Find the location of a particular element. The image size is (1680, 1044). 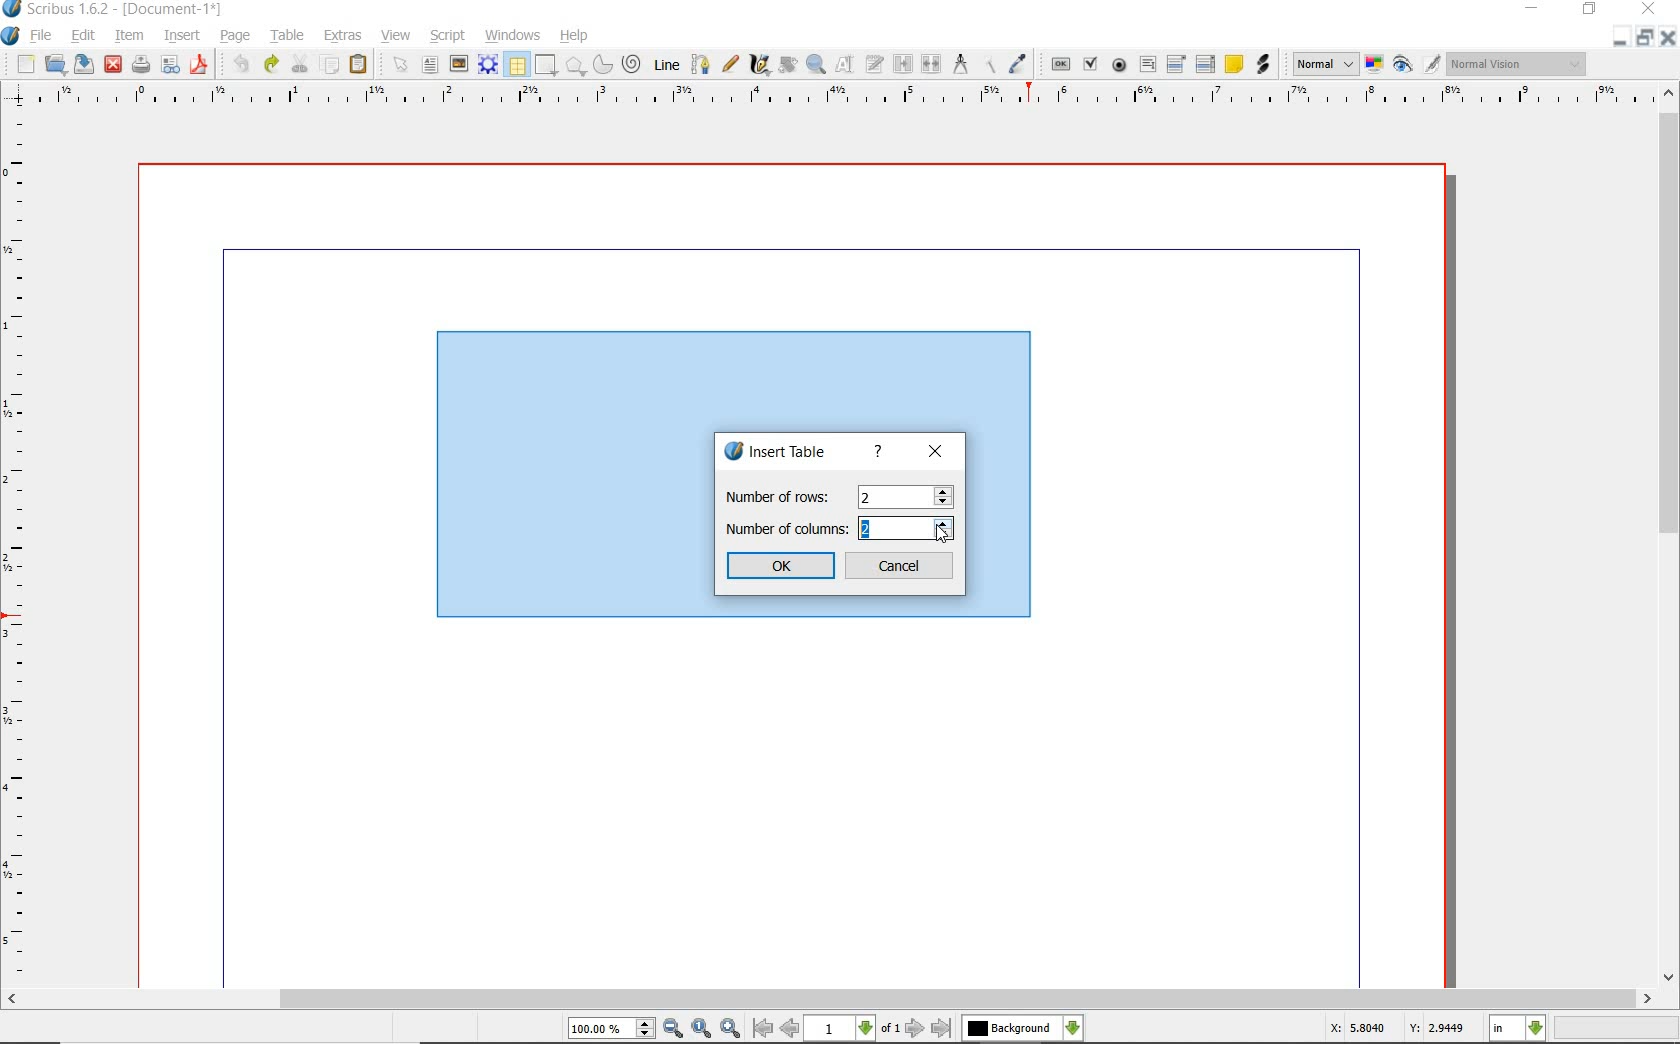

paste is located at coordinates (358, 64).